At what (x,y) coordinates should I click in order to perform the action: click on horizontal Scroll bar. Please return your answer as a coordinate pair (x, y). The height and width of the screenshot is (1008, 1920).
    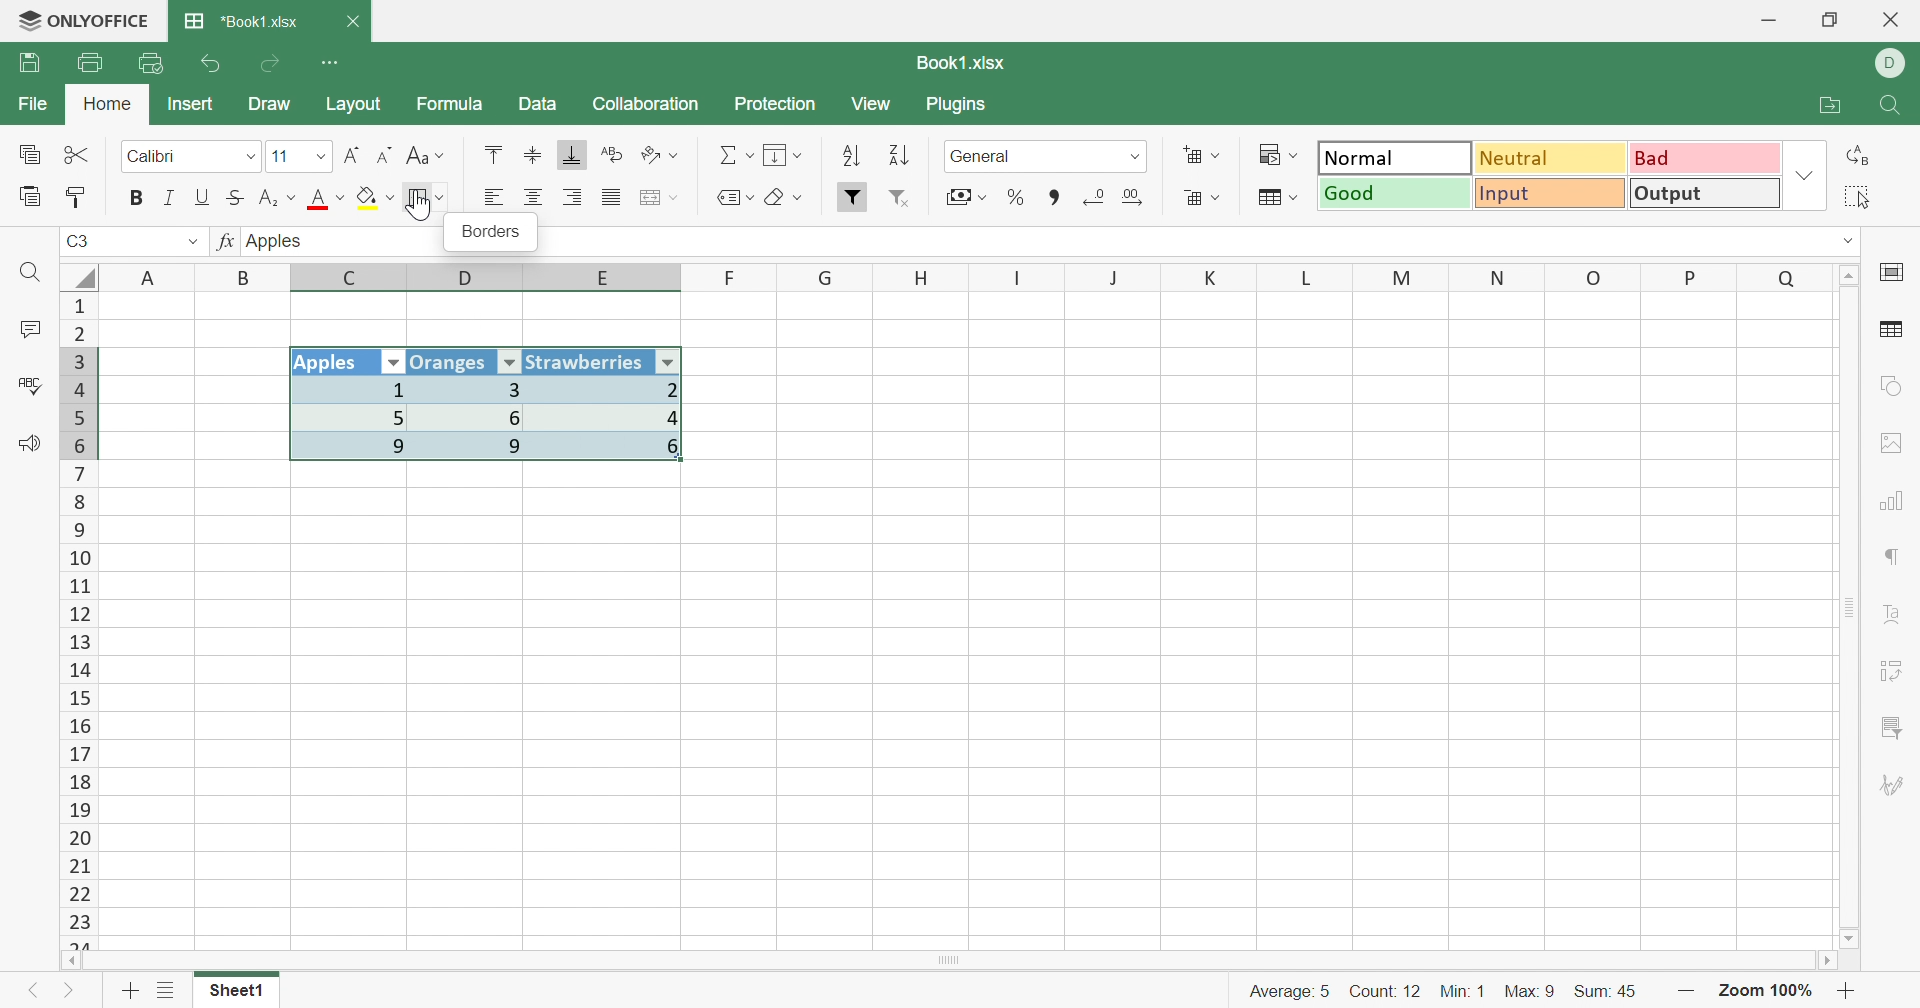
    Looking at the image, I should click on (955, 958).